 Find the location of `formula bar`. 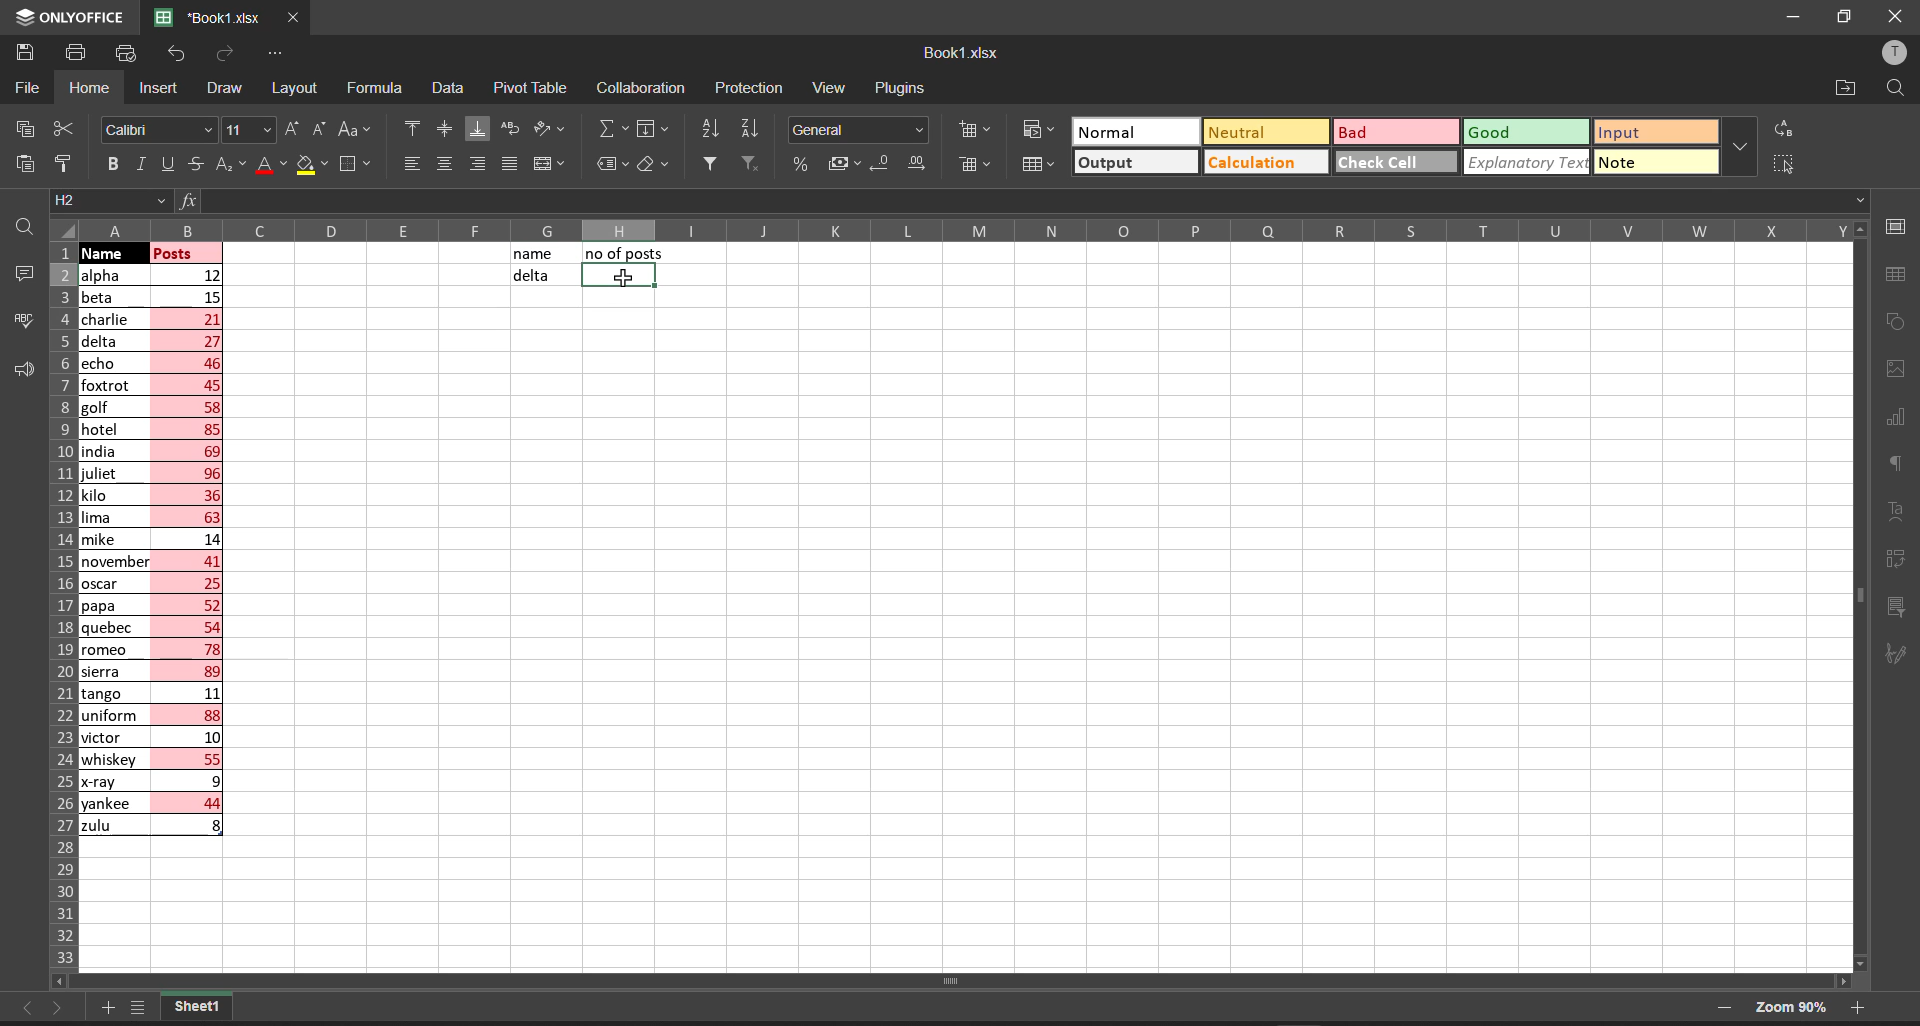

formula bar is located at coordinates (1058, 200).